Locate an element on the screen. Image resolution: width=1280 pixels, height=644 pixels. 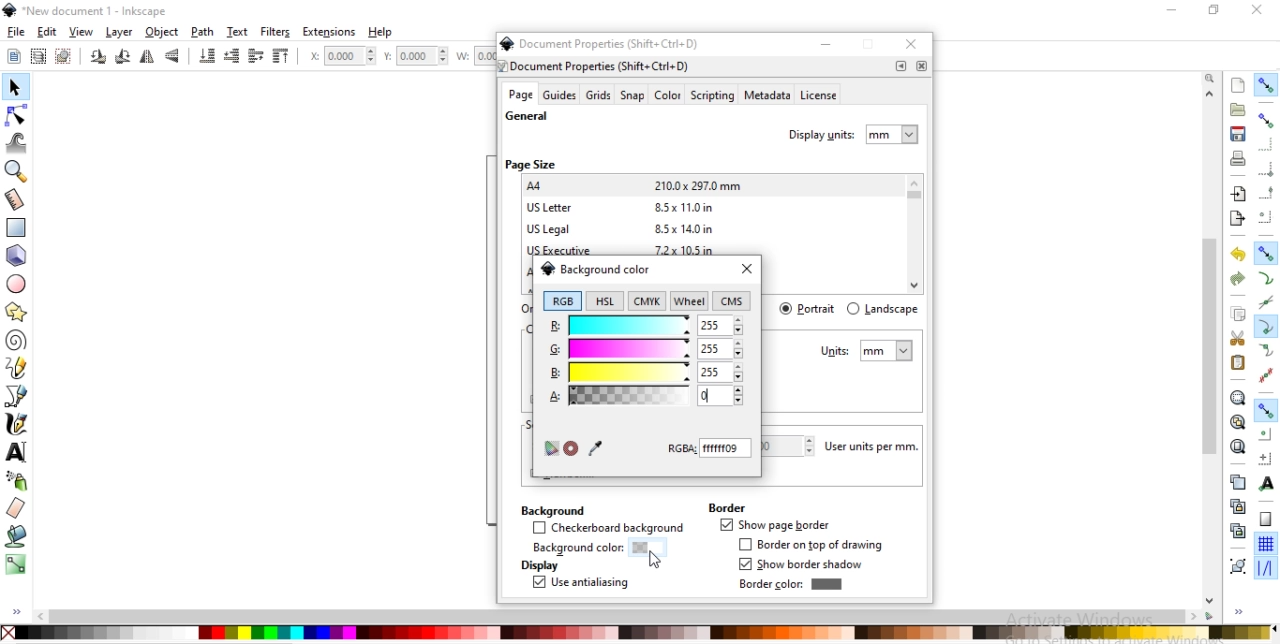
lower selection to bottom is located at coordinates (208, 56).